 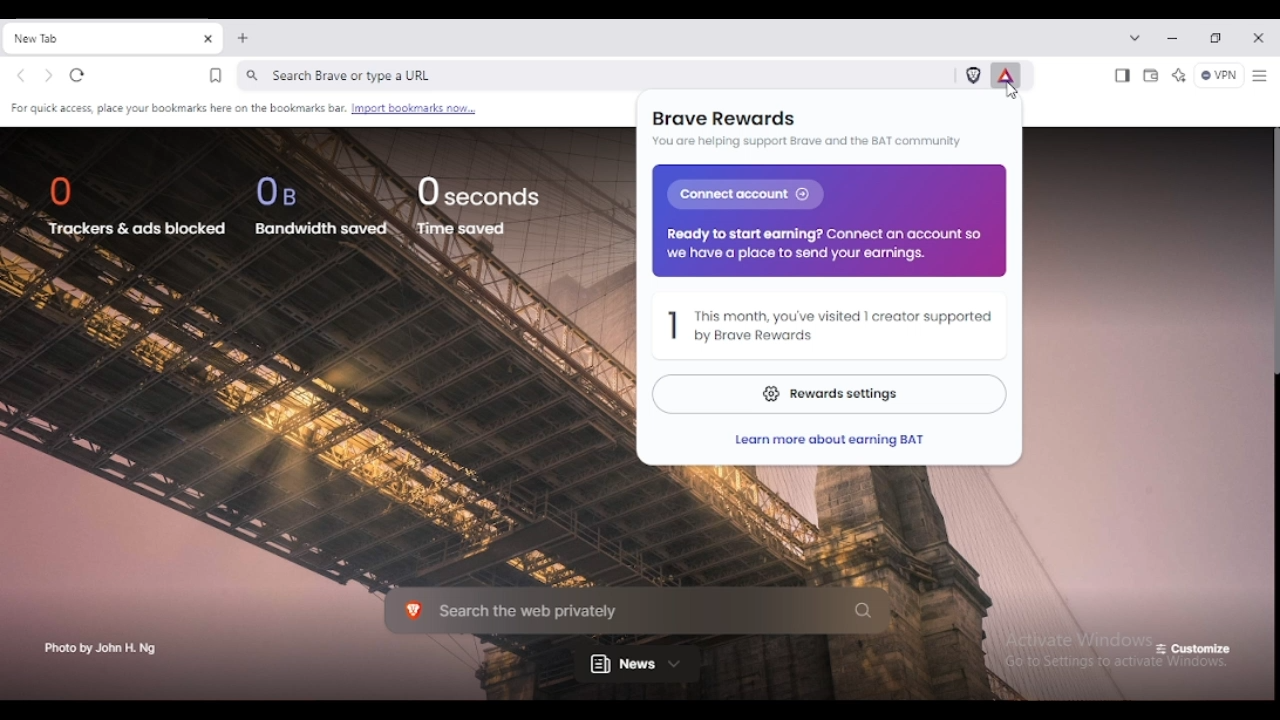 I want to click on leo AI, so click(x=1179, y=75).